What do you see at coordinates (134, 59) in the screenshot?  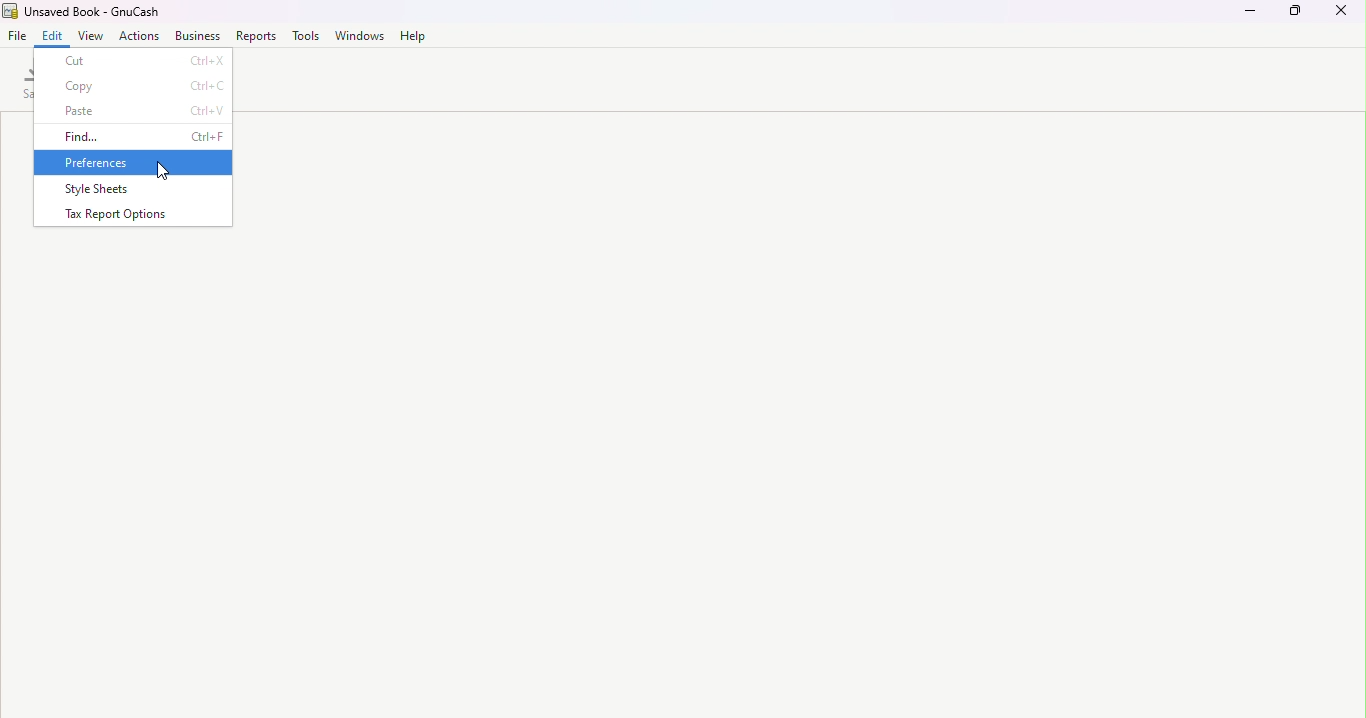 I see `Cut` at bounding box center [134, 59].